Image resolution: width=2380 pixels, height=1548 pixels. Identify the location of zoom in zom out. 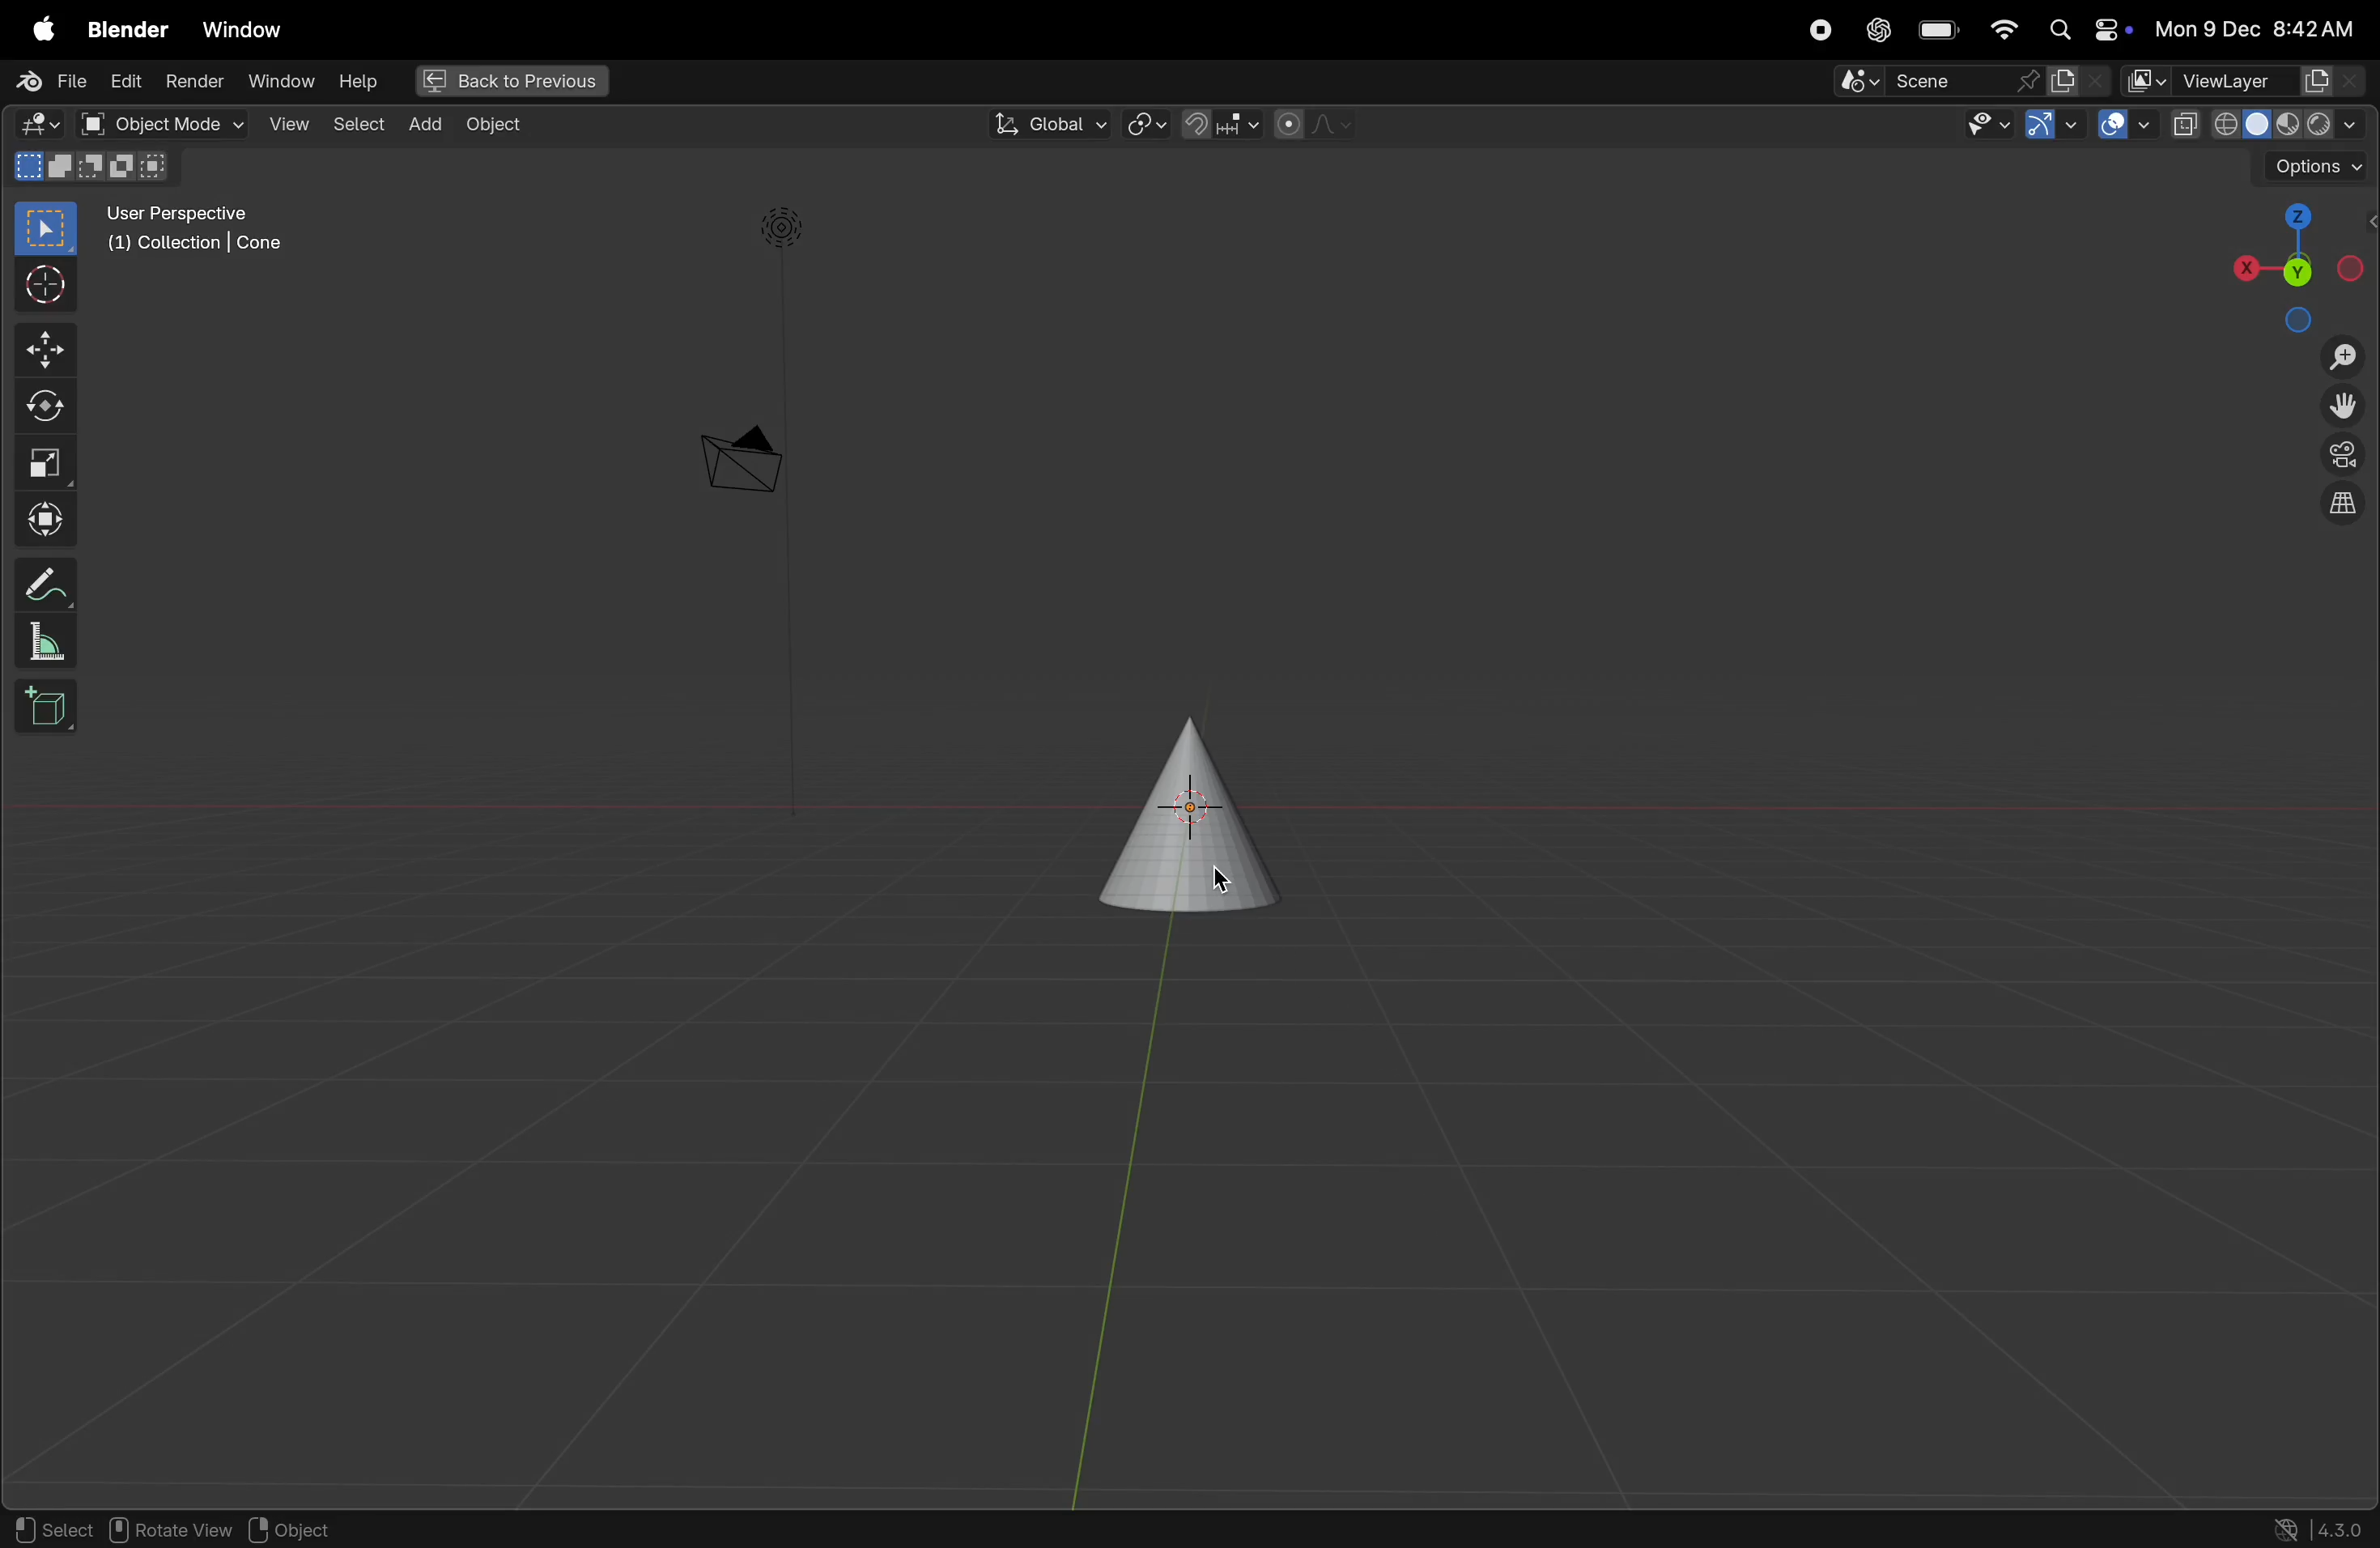
(2347, 356).